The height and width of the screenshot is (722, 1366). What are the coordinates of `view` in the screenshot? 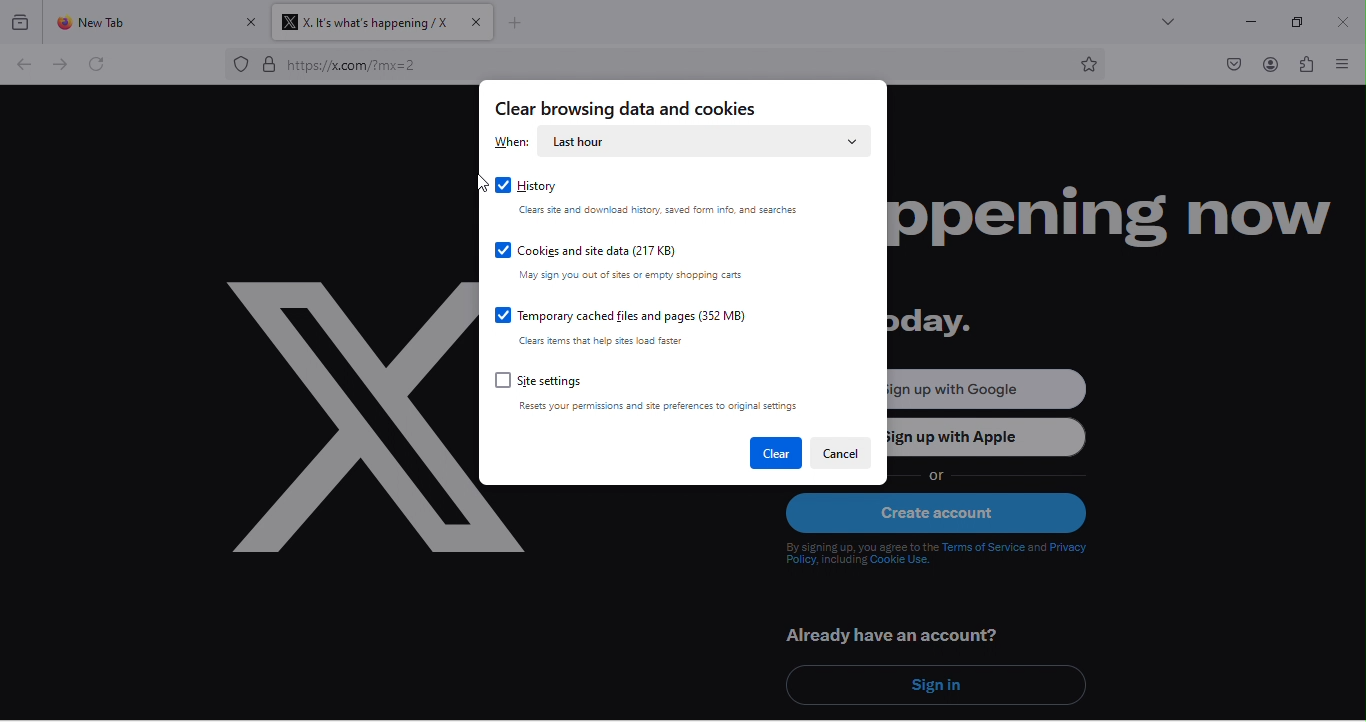 It's located at (1346, 67).